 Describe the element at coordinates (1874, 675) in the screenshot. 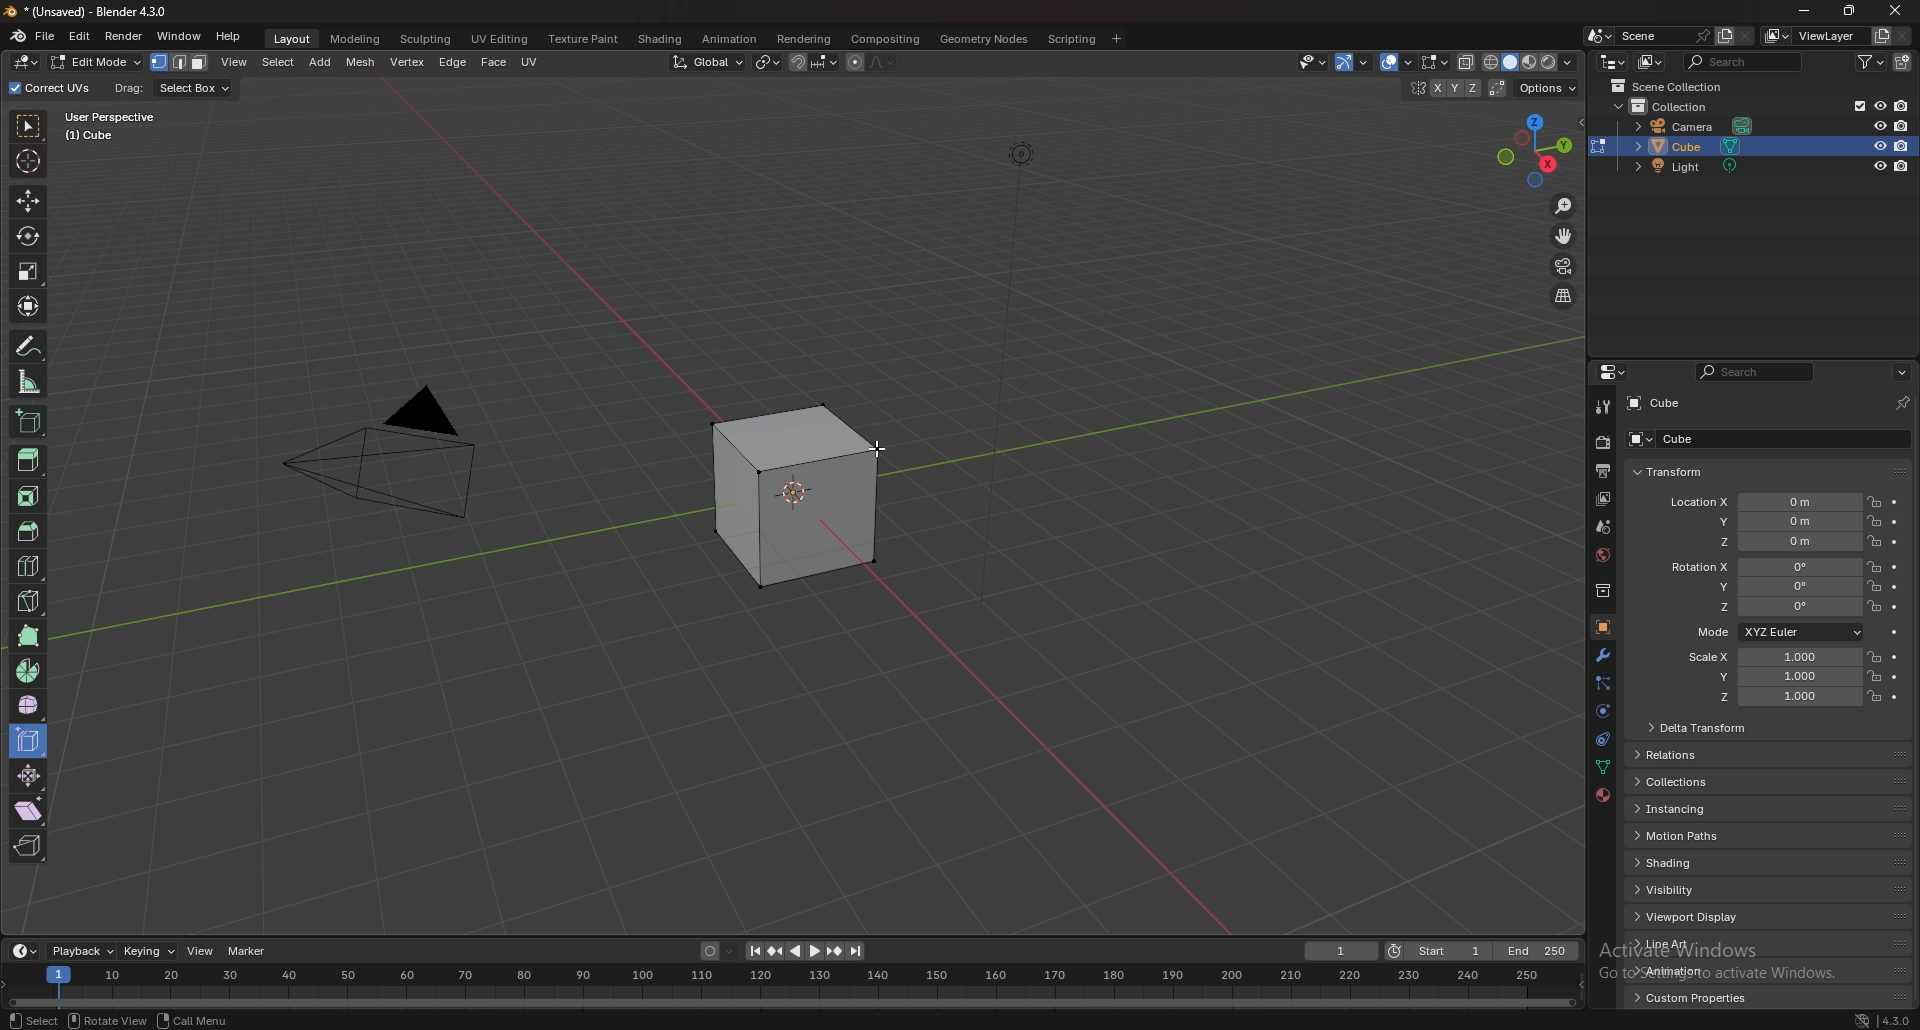

I see `lock` at that location.